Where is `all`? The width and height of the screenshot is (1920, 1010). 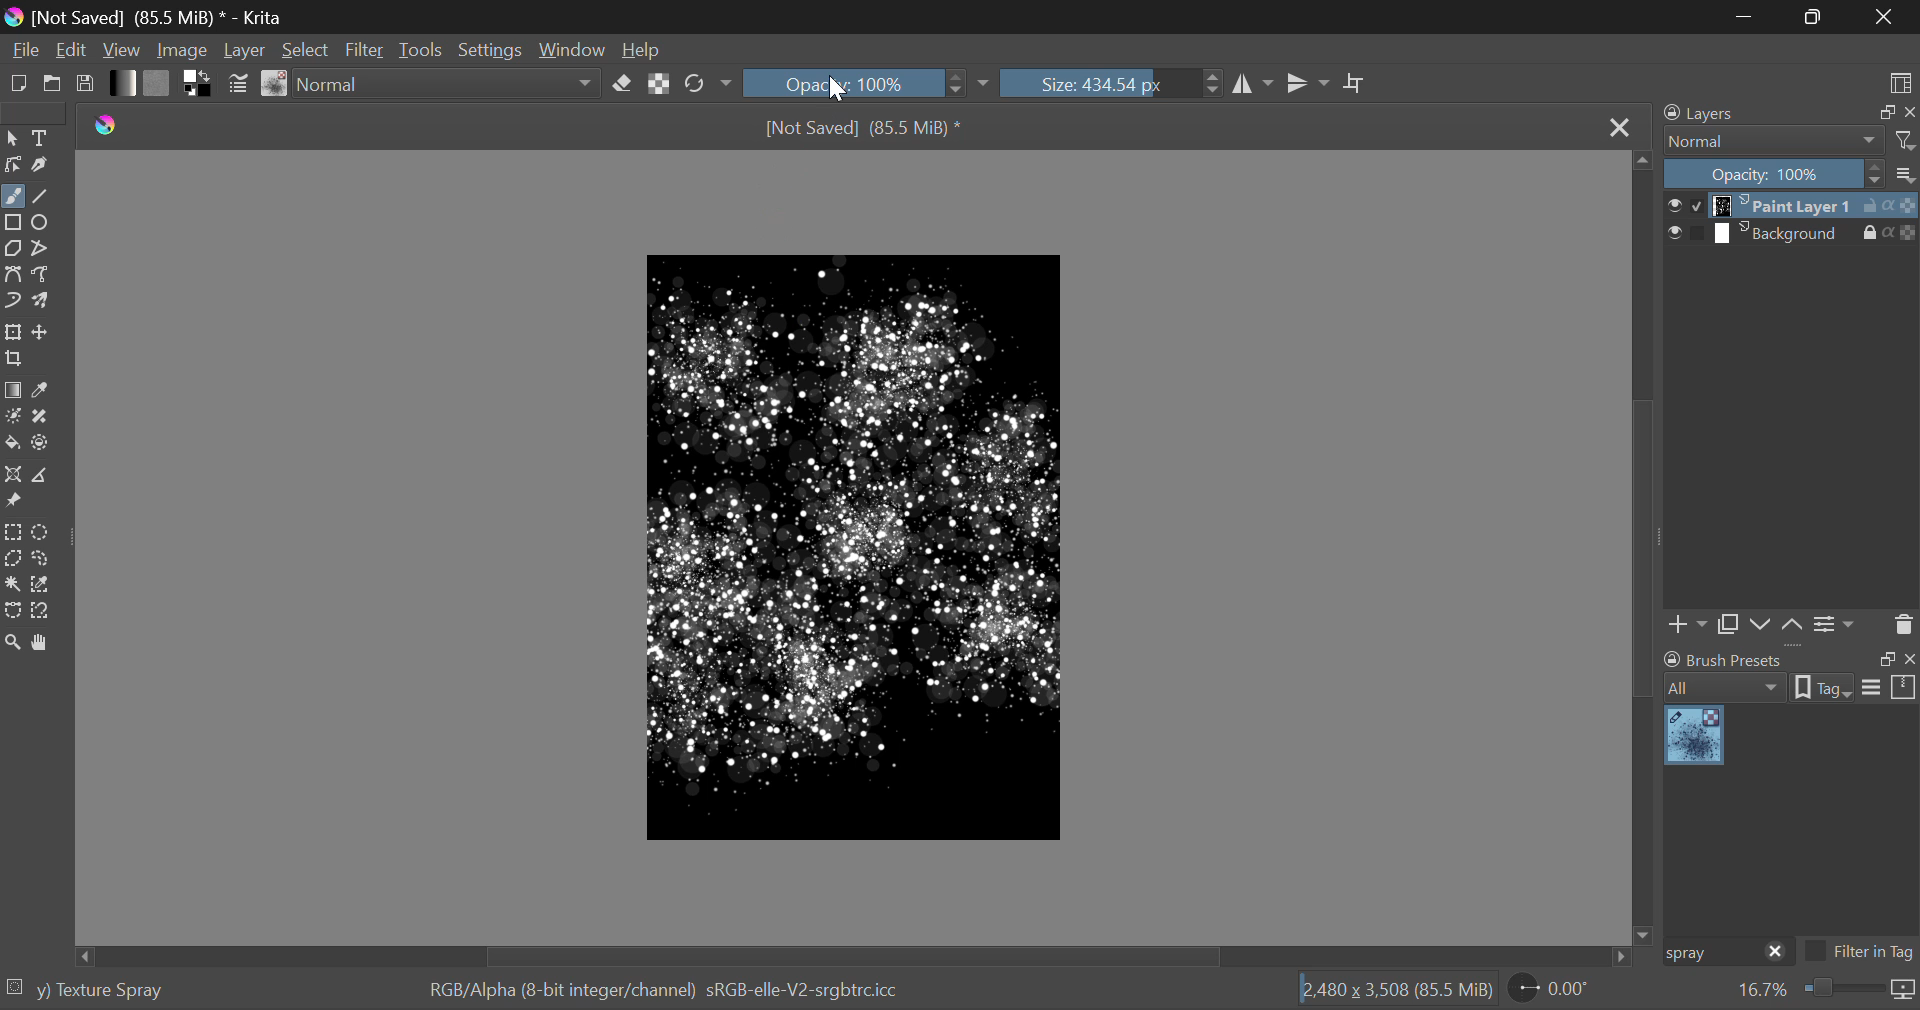 all is located at coordinates (1727, 688).